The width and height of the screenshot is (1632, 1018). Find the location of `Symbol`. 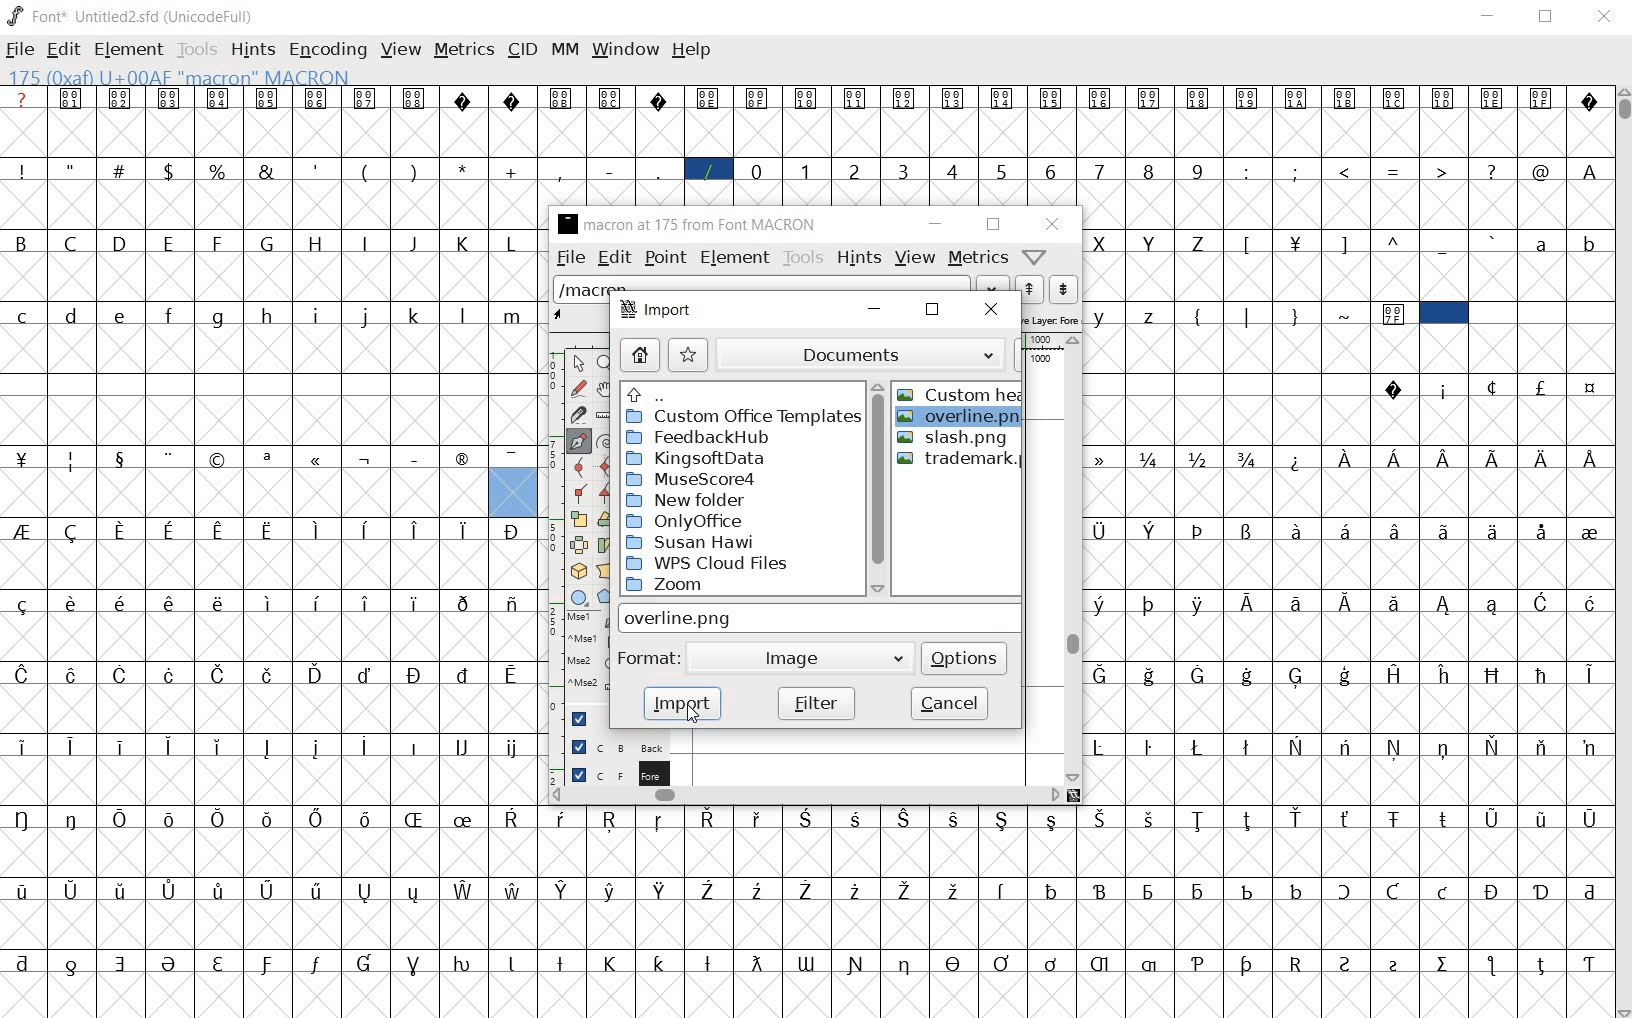

Symbol is located at coordinates (662, 963).